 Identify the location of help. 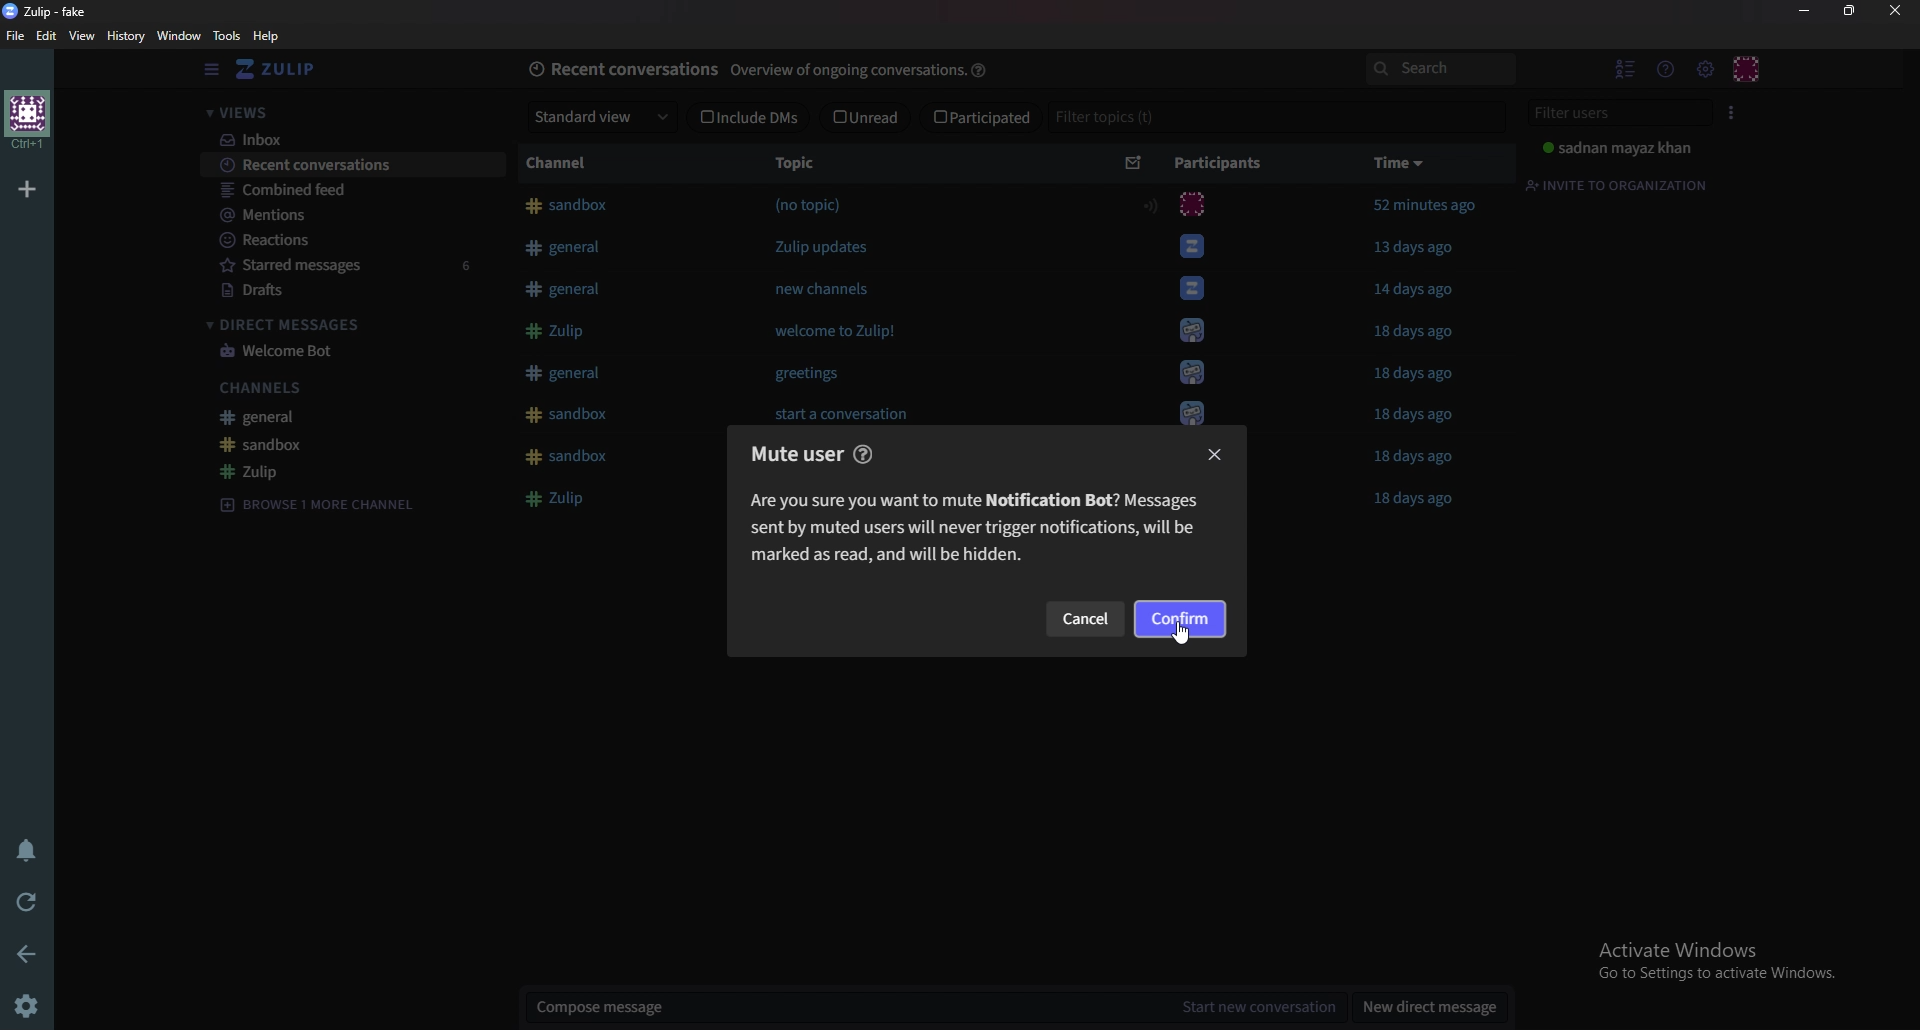
(982, 68).